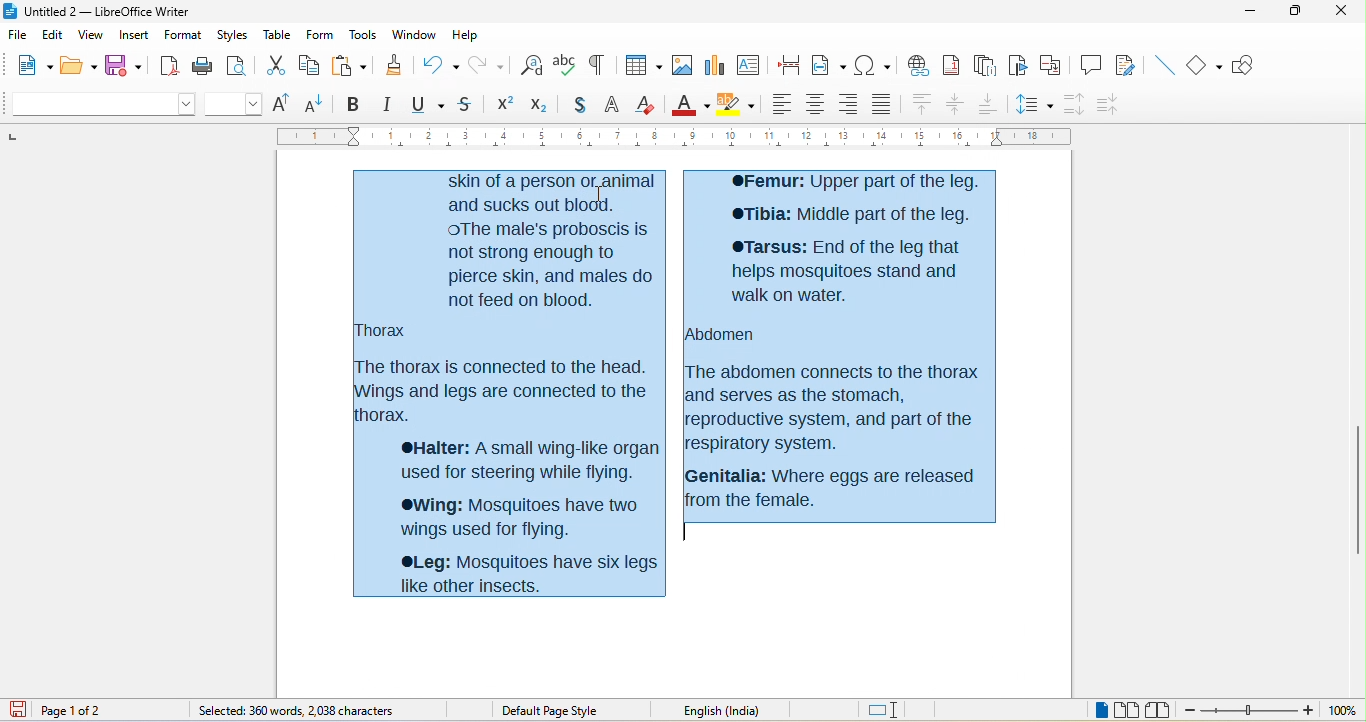 This screenshot has width=1366, height=722. I want to click on page break, so click(787, 63).